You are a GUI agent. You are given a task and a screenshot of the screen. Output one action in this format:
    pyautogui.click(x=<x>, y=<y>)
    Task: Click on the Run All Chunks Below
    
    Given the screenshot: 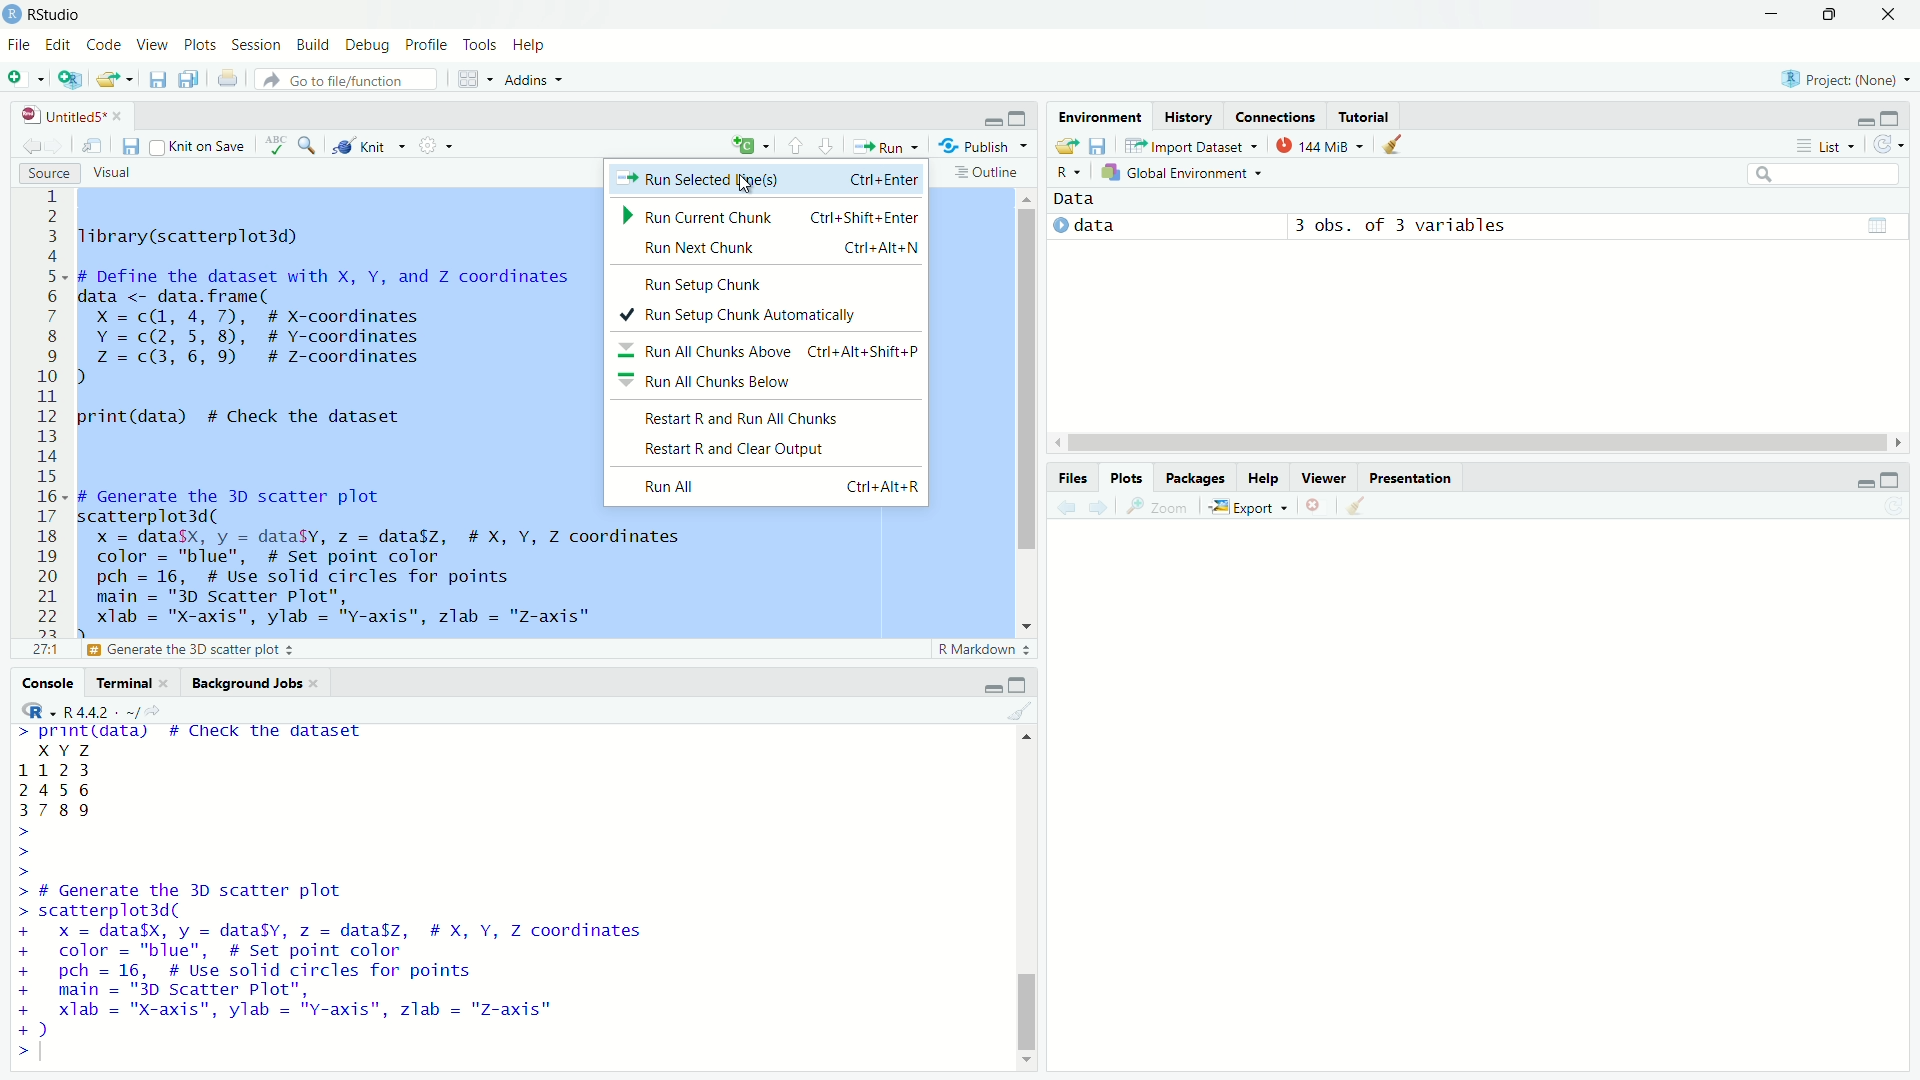 What is the action you would take?
    pyautogui.click(x=724, y=380)
    